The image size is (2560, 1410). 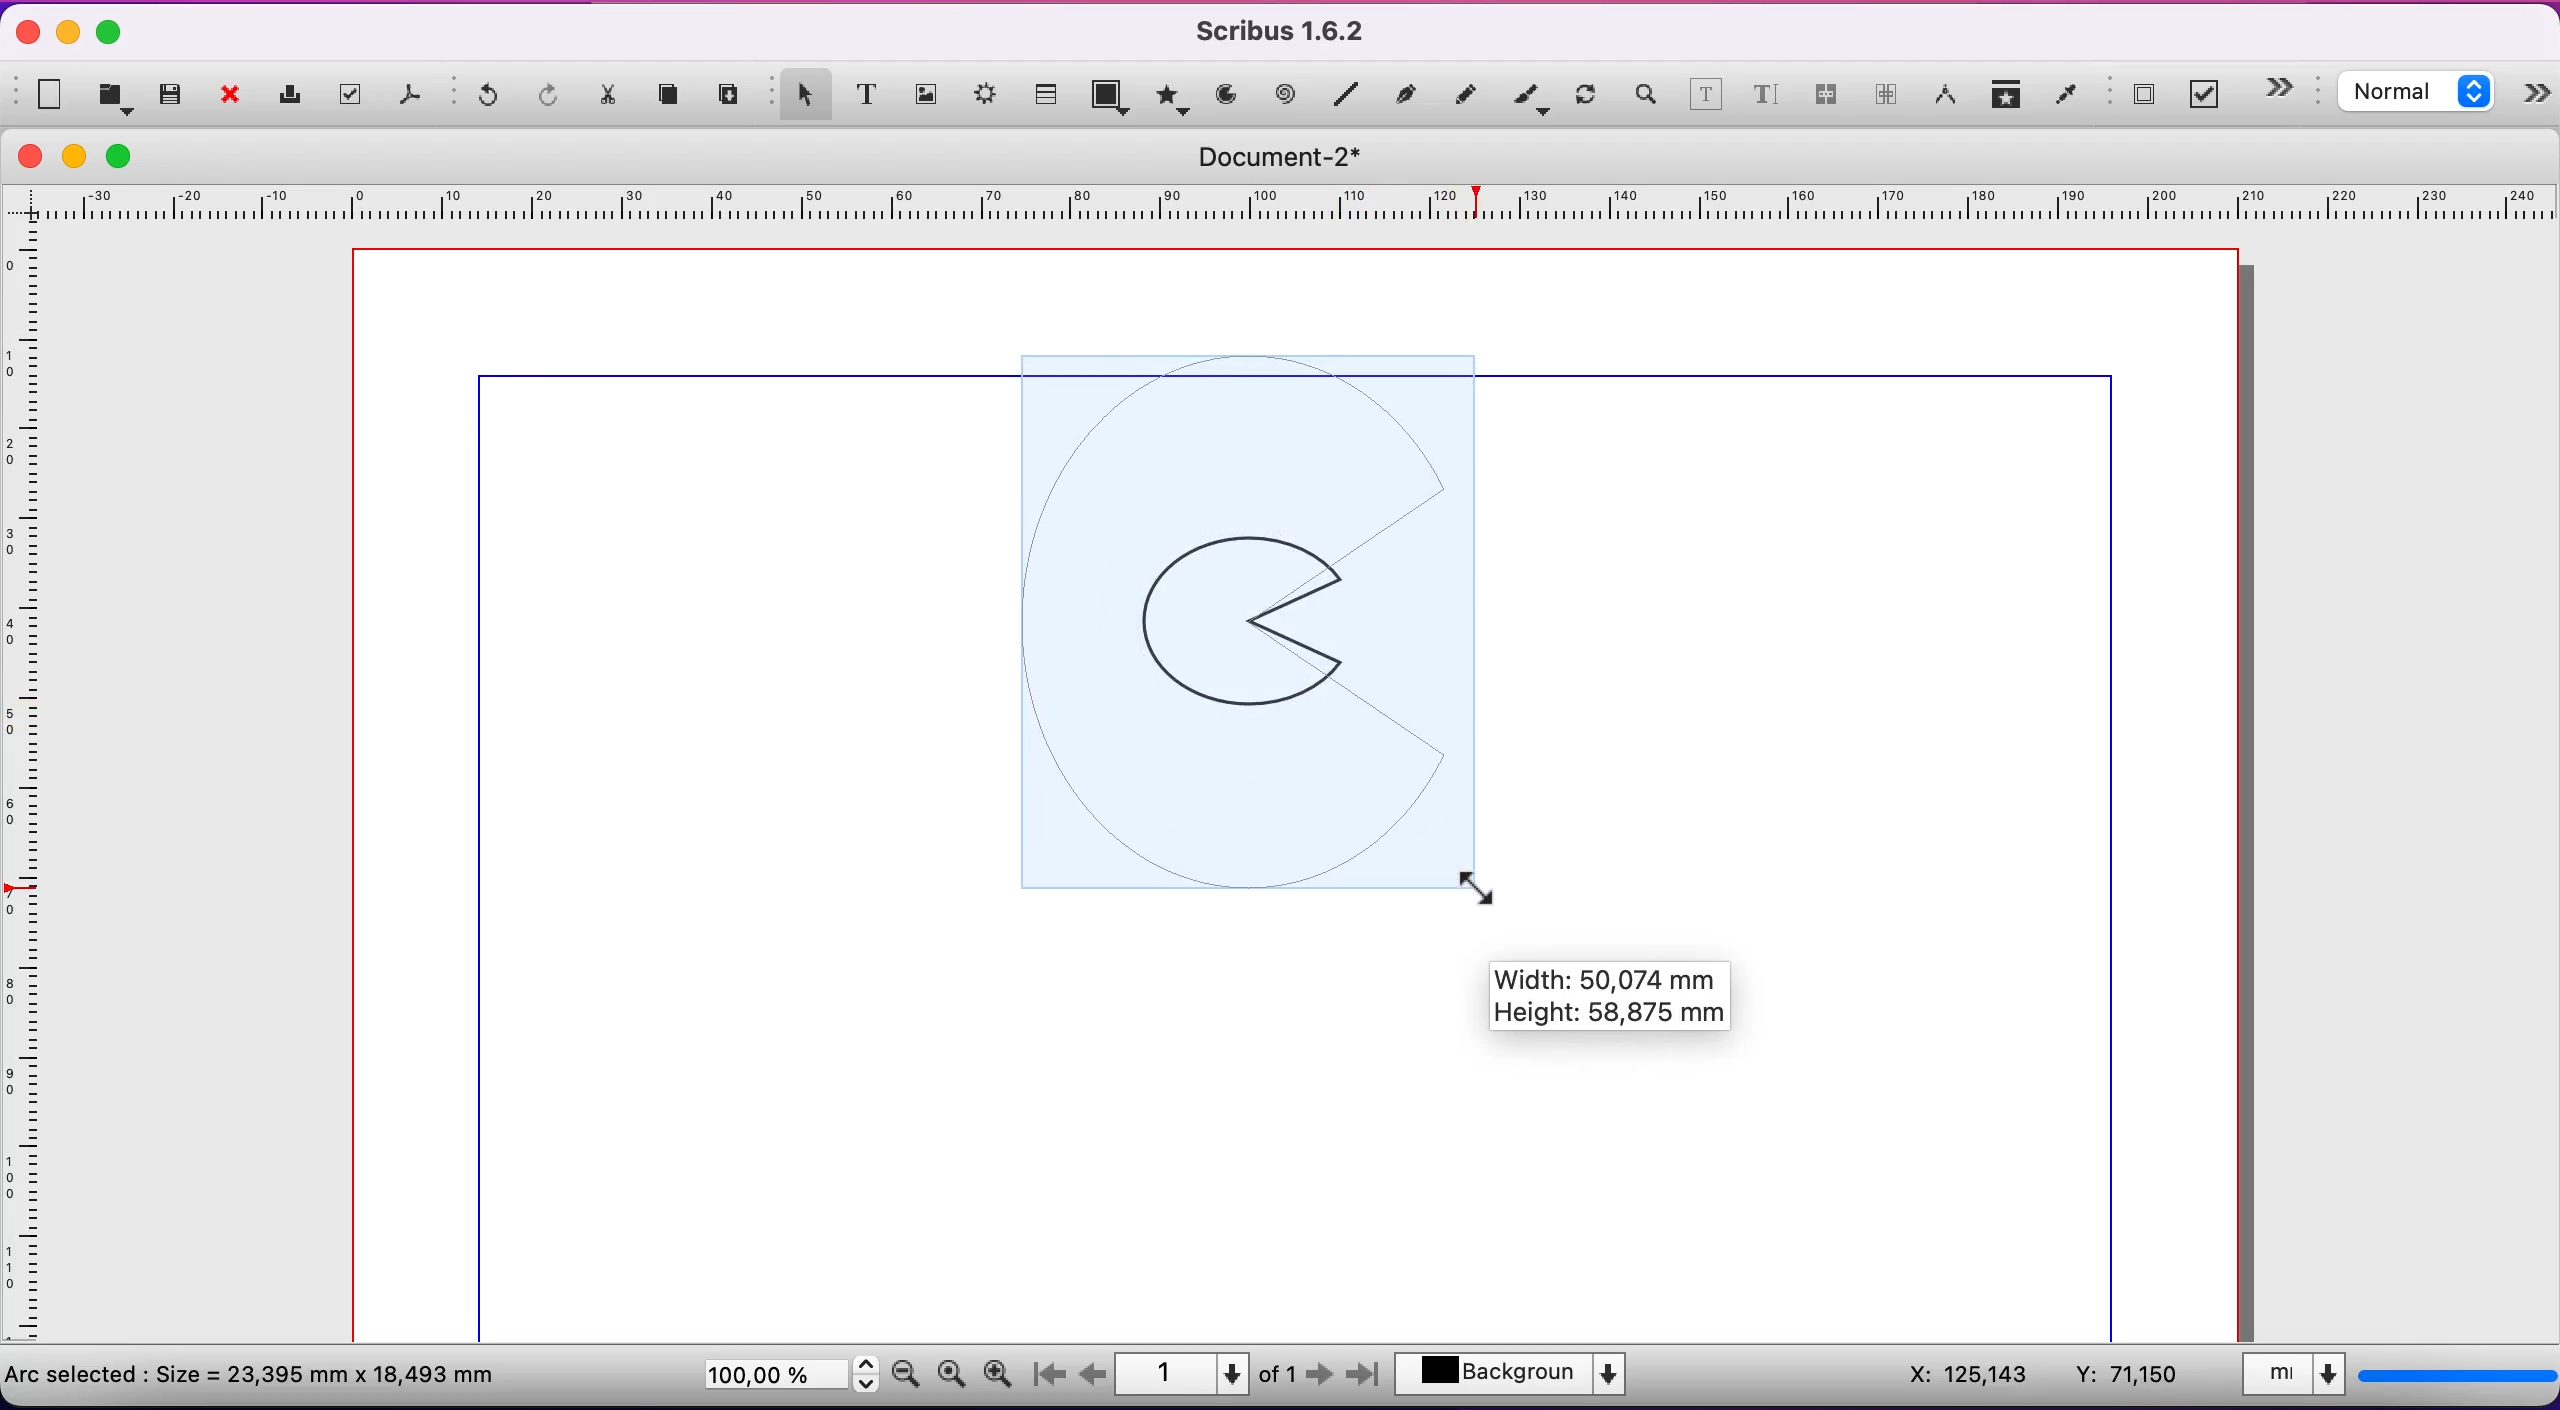 I want to click on go to the last page, so click(x=1360, y=1379).